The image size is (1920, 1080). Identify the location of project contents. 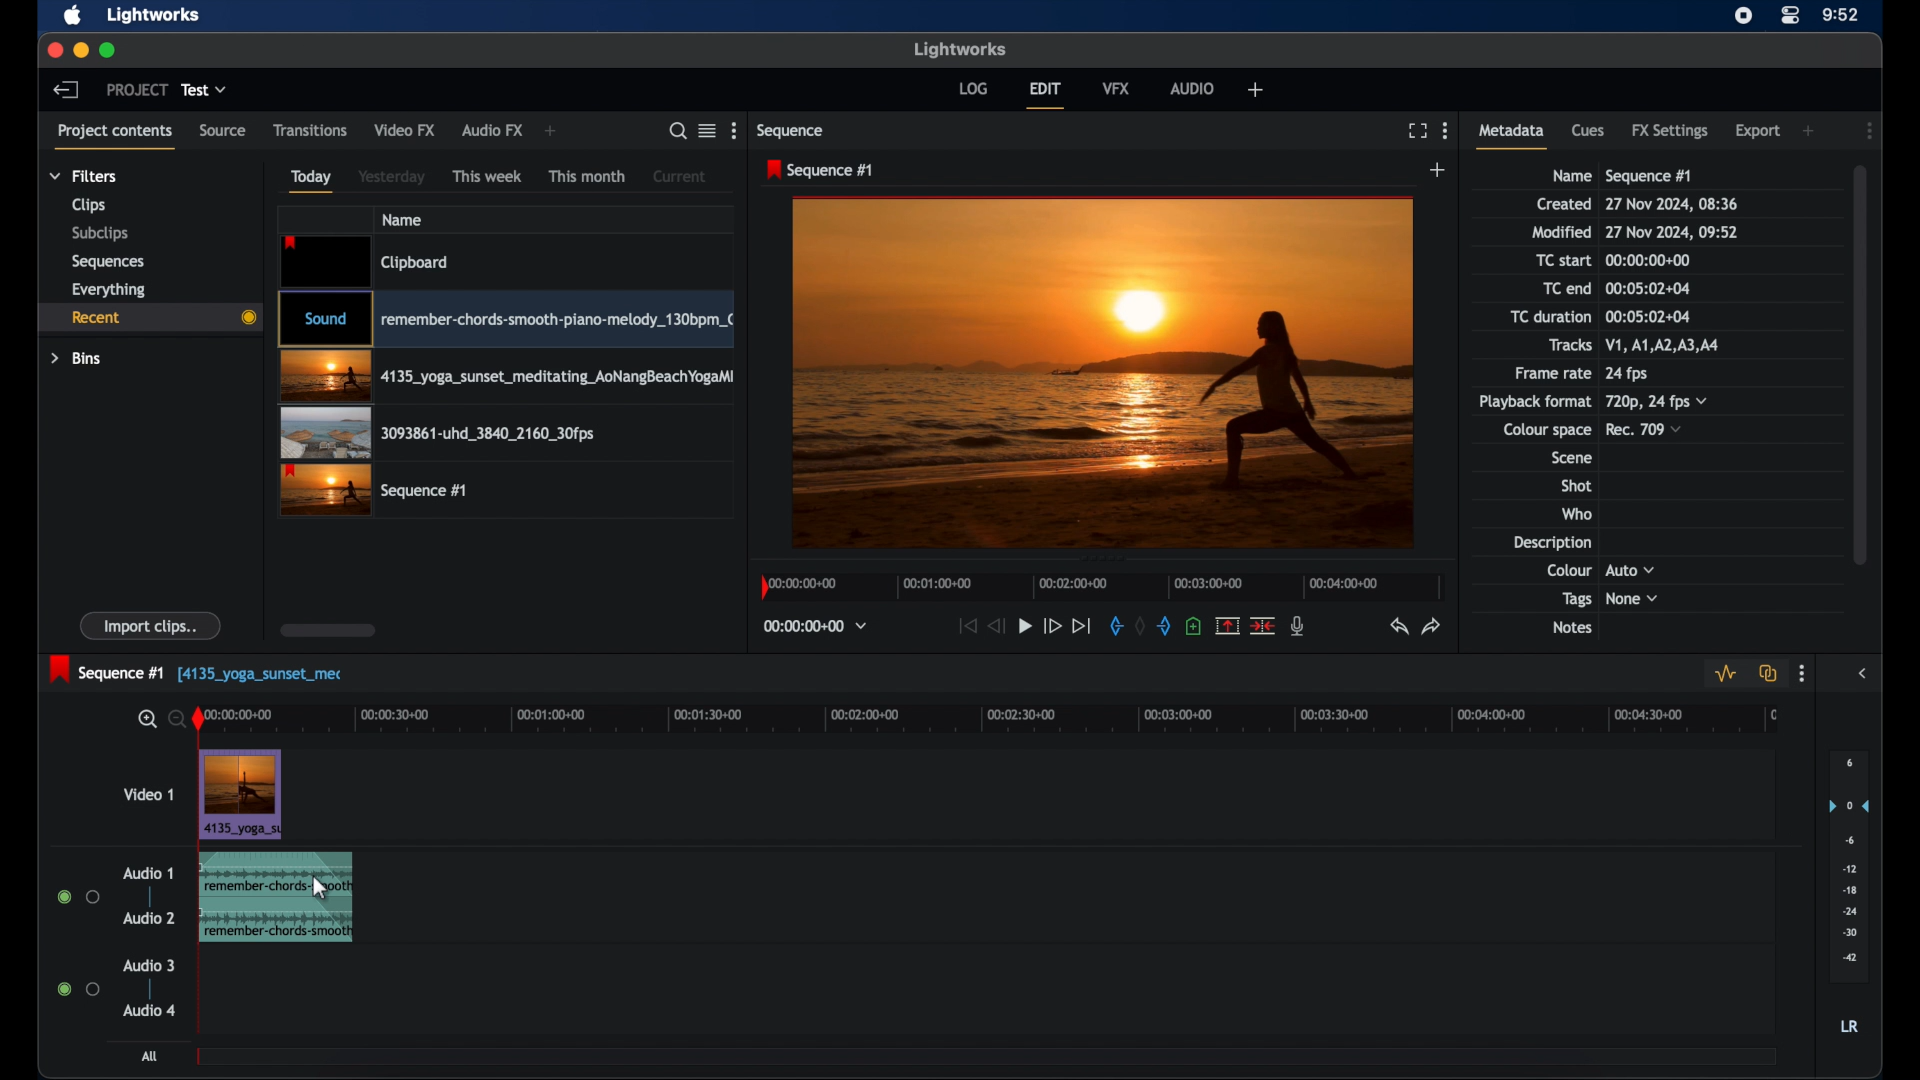
(115, 136).